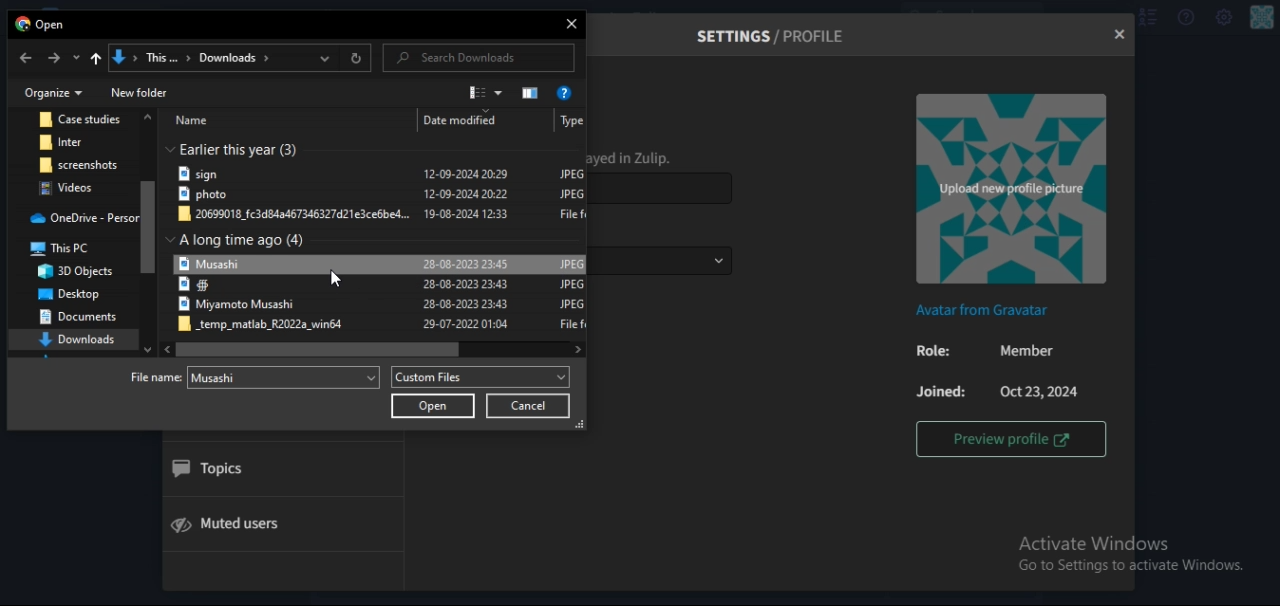  Describe the element at coordinates (1118, 35) in the screenshot. I see `close` at that location.